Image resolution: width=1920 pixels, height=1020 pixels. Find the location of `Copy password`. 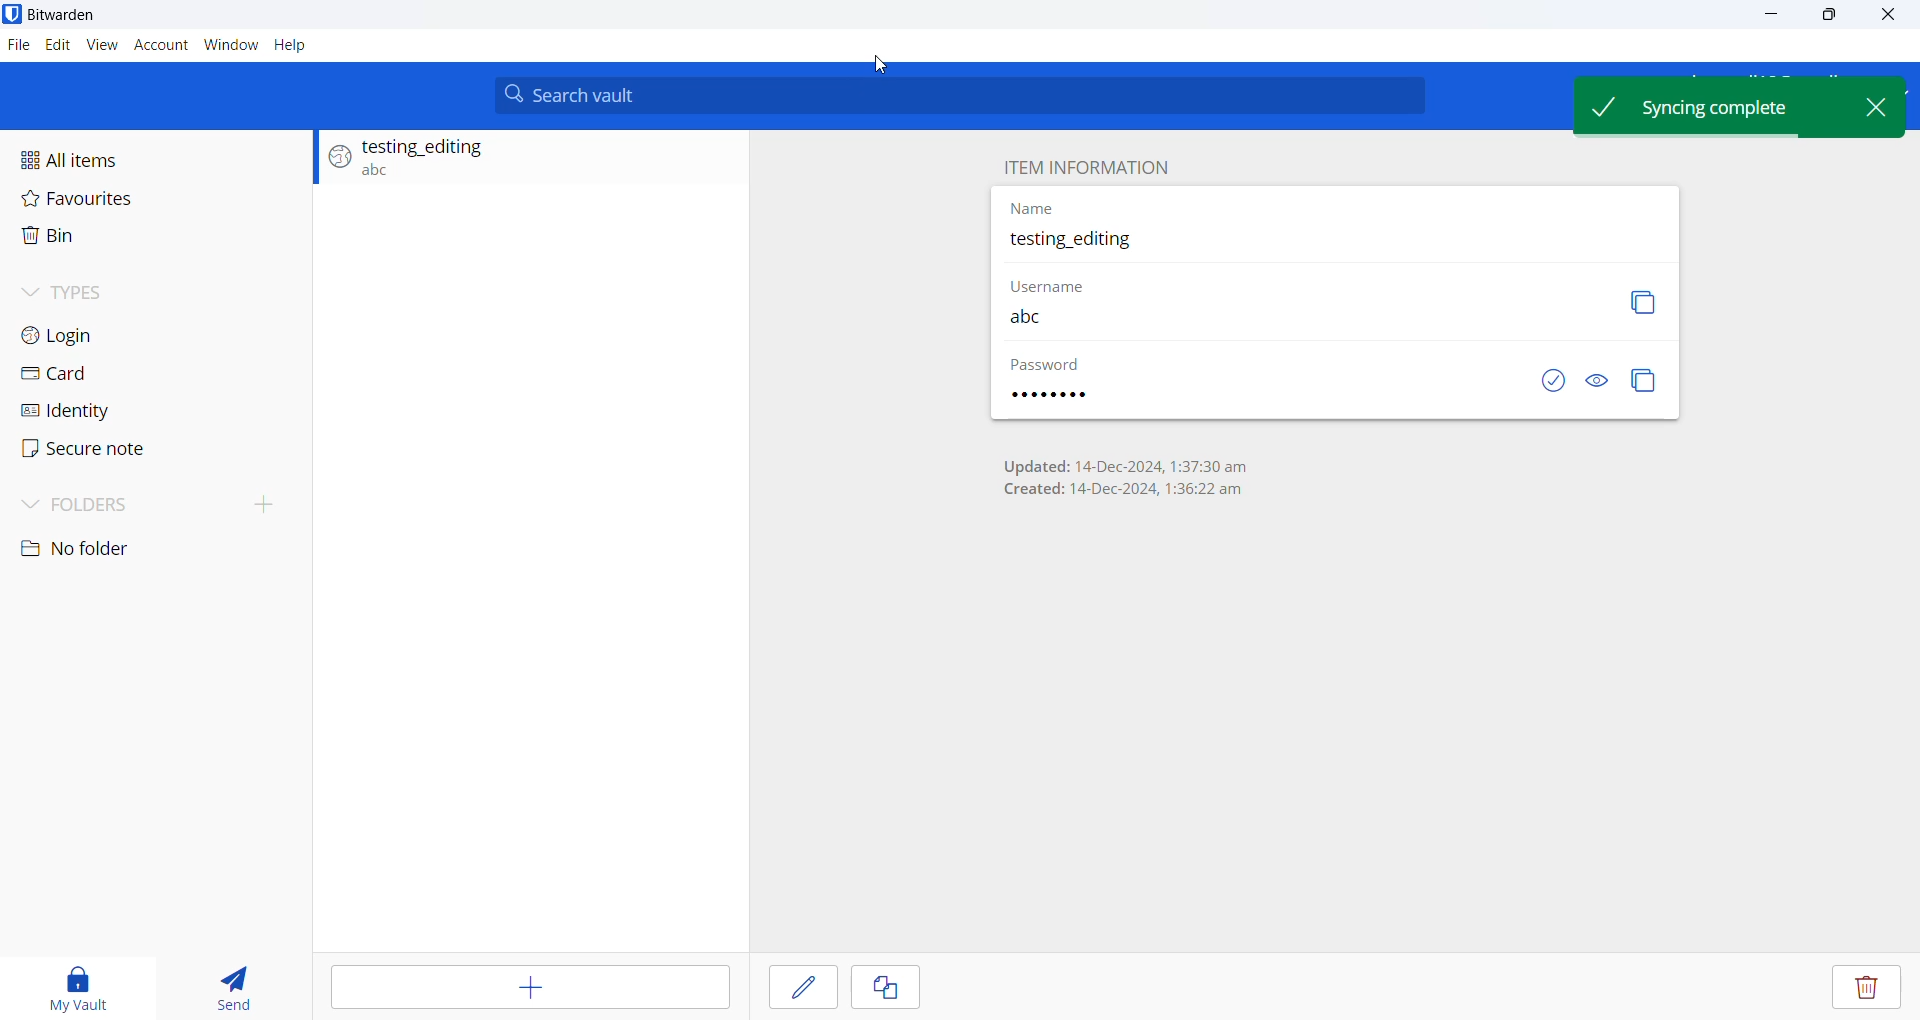

Copy password is located at coordinates (1646, 381).